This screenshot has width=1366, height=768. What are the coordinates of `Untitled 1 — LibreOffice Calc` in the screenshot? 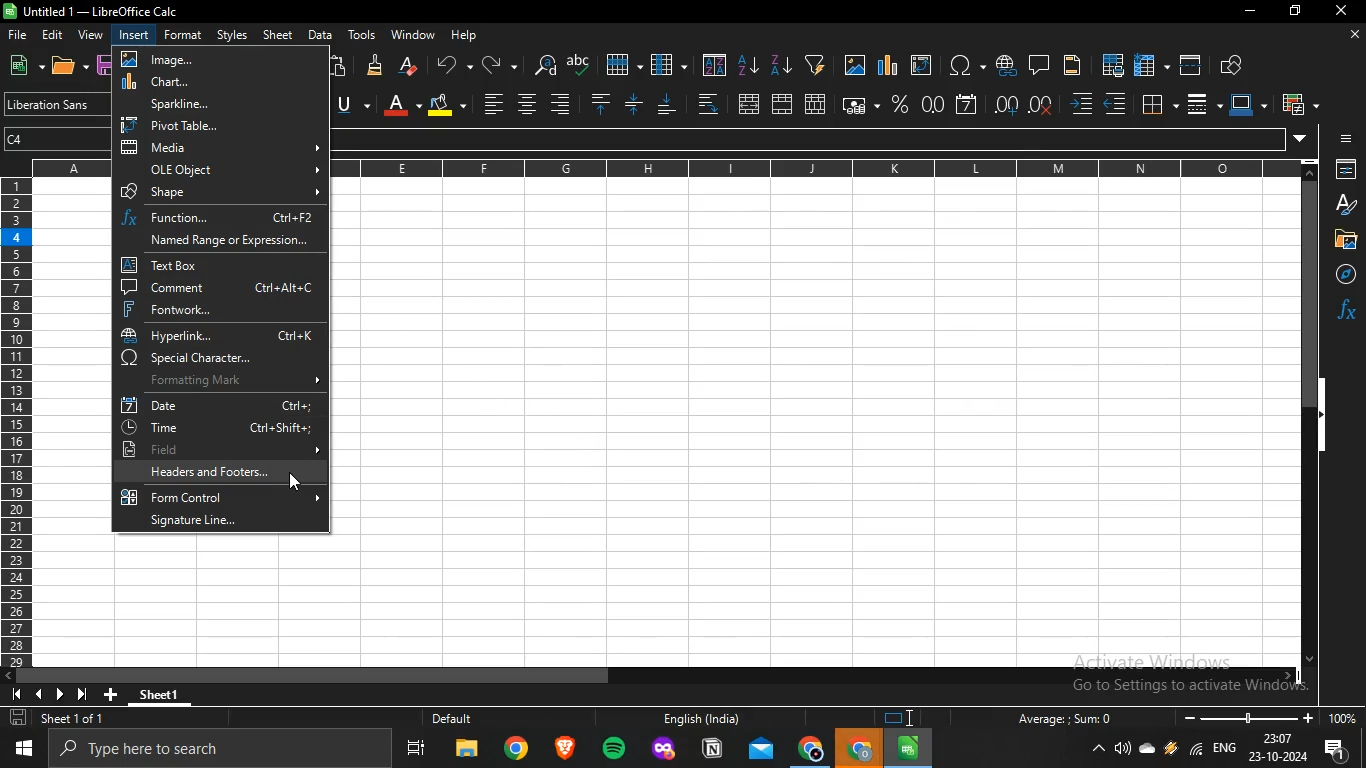 It's located at (94, 11).